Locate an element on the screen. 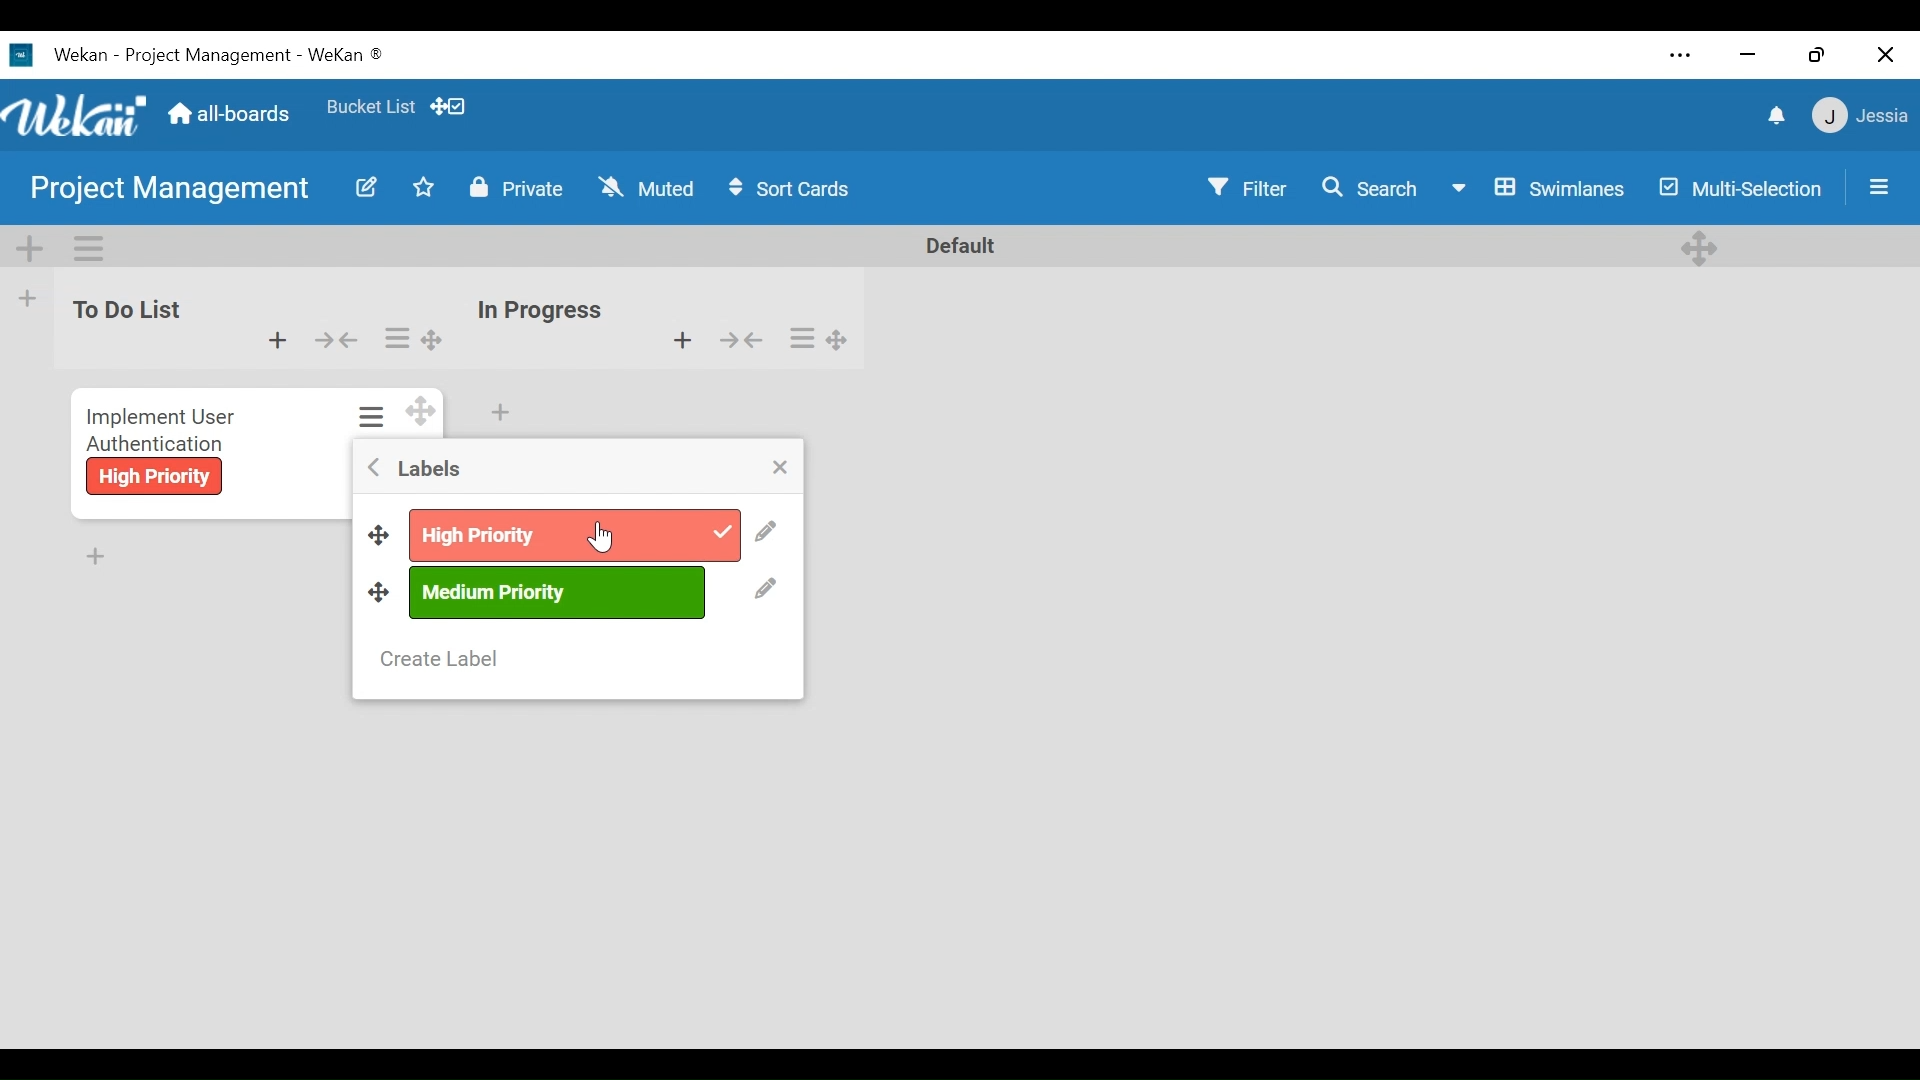 The image size is (1920, 1080). Wekan - Project Management - WeKan ® is located at coordinates (223, 56).